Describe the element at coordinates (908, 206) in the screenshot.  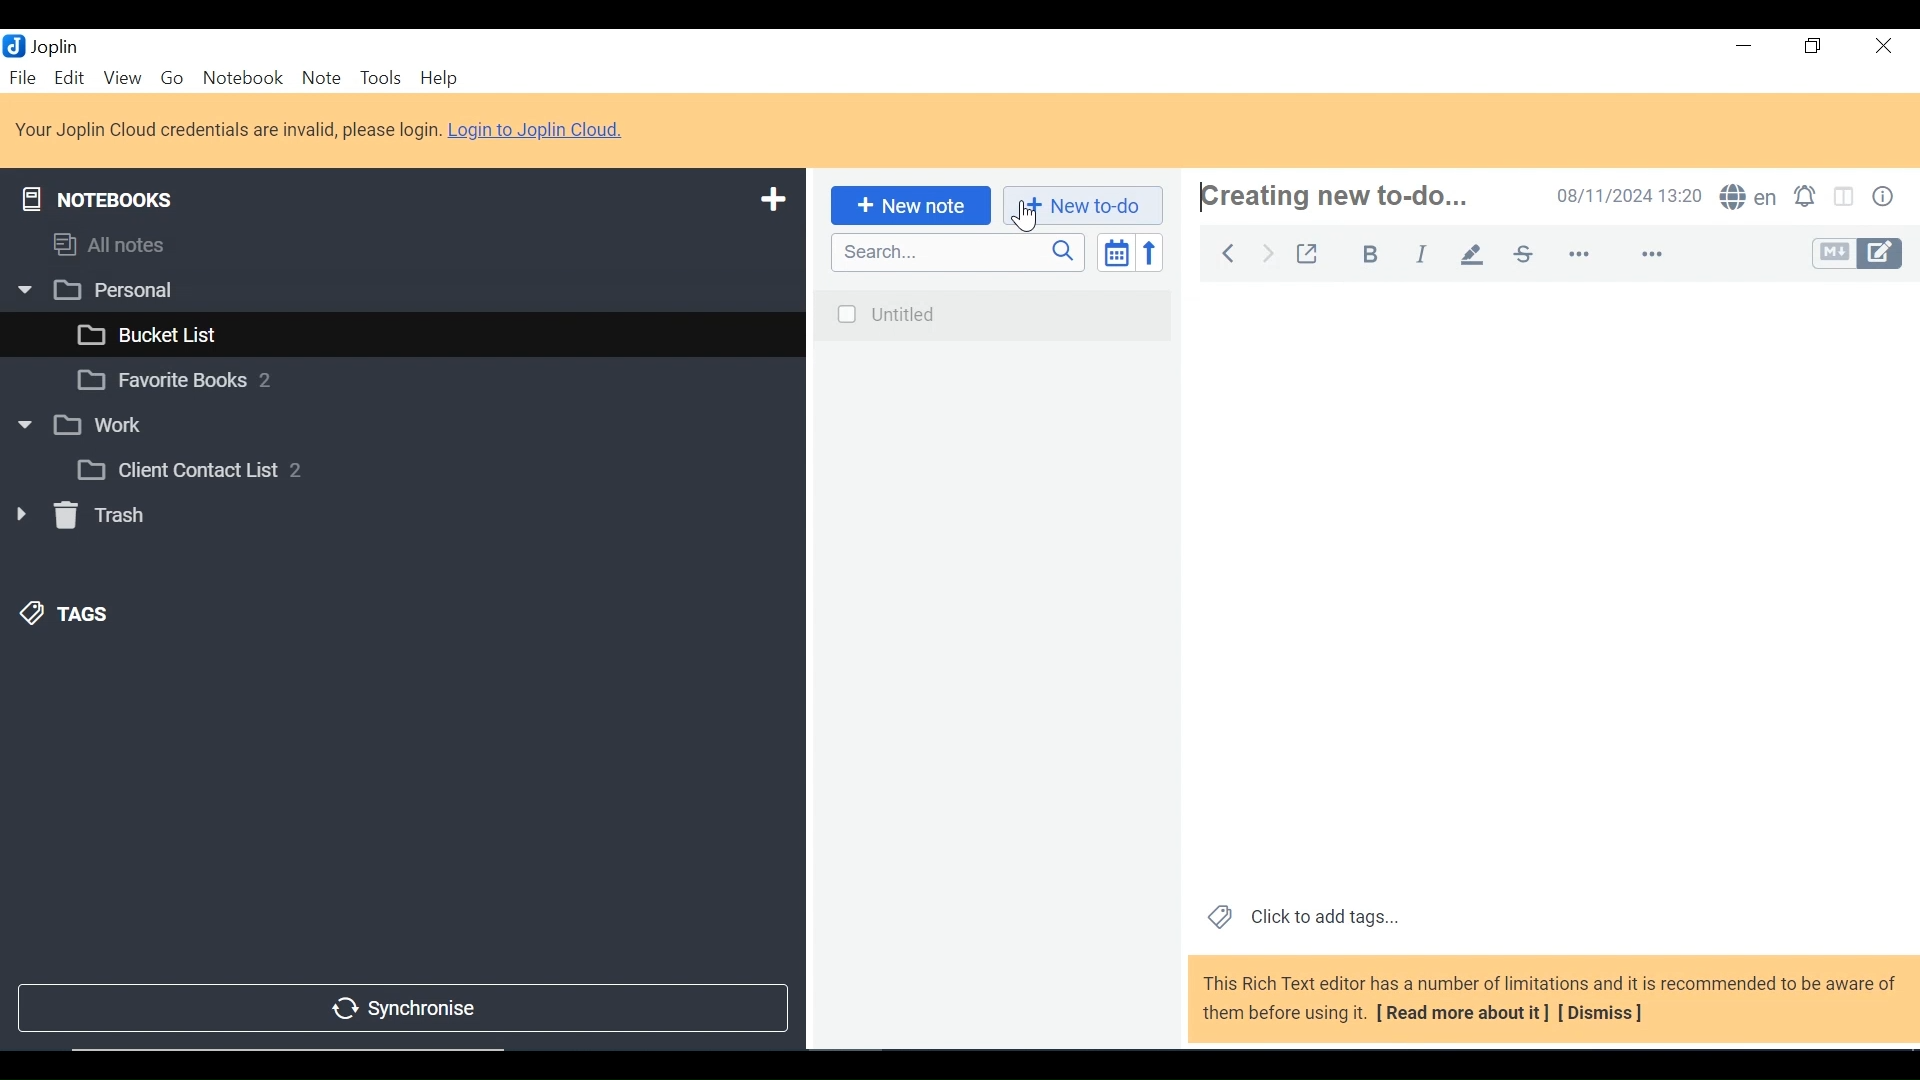
I see `Add New Note` at that location.